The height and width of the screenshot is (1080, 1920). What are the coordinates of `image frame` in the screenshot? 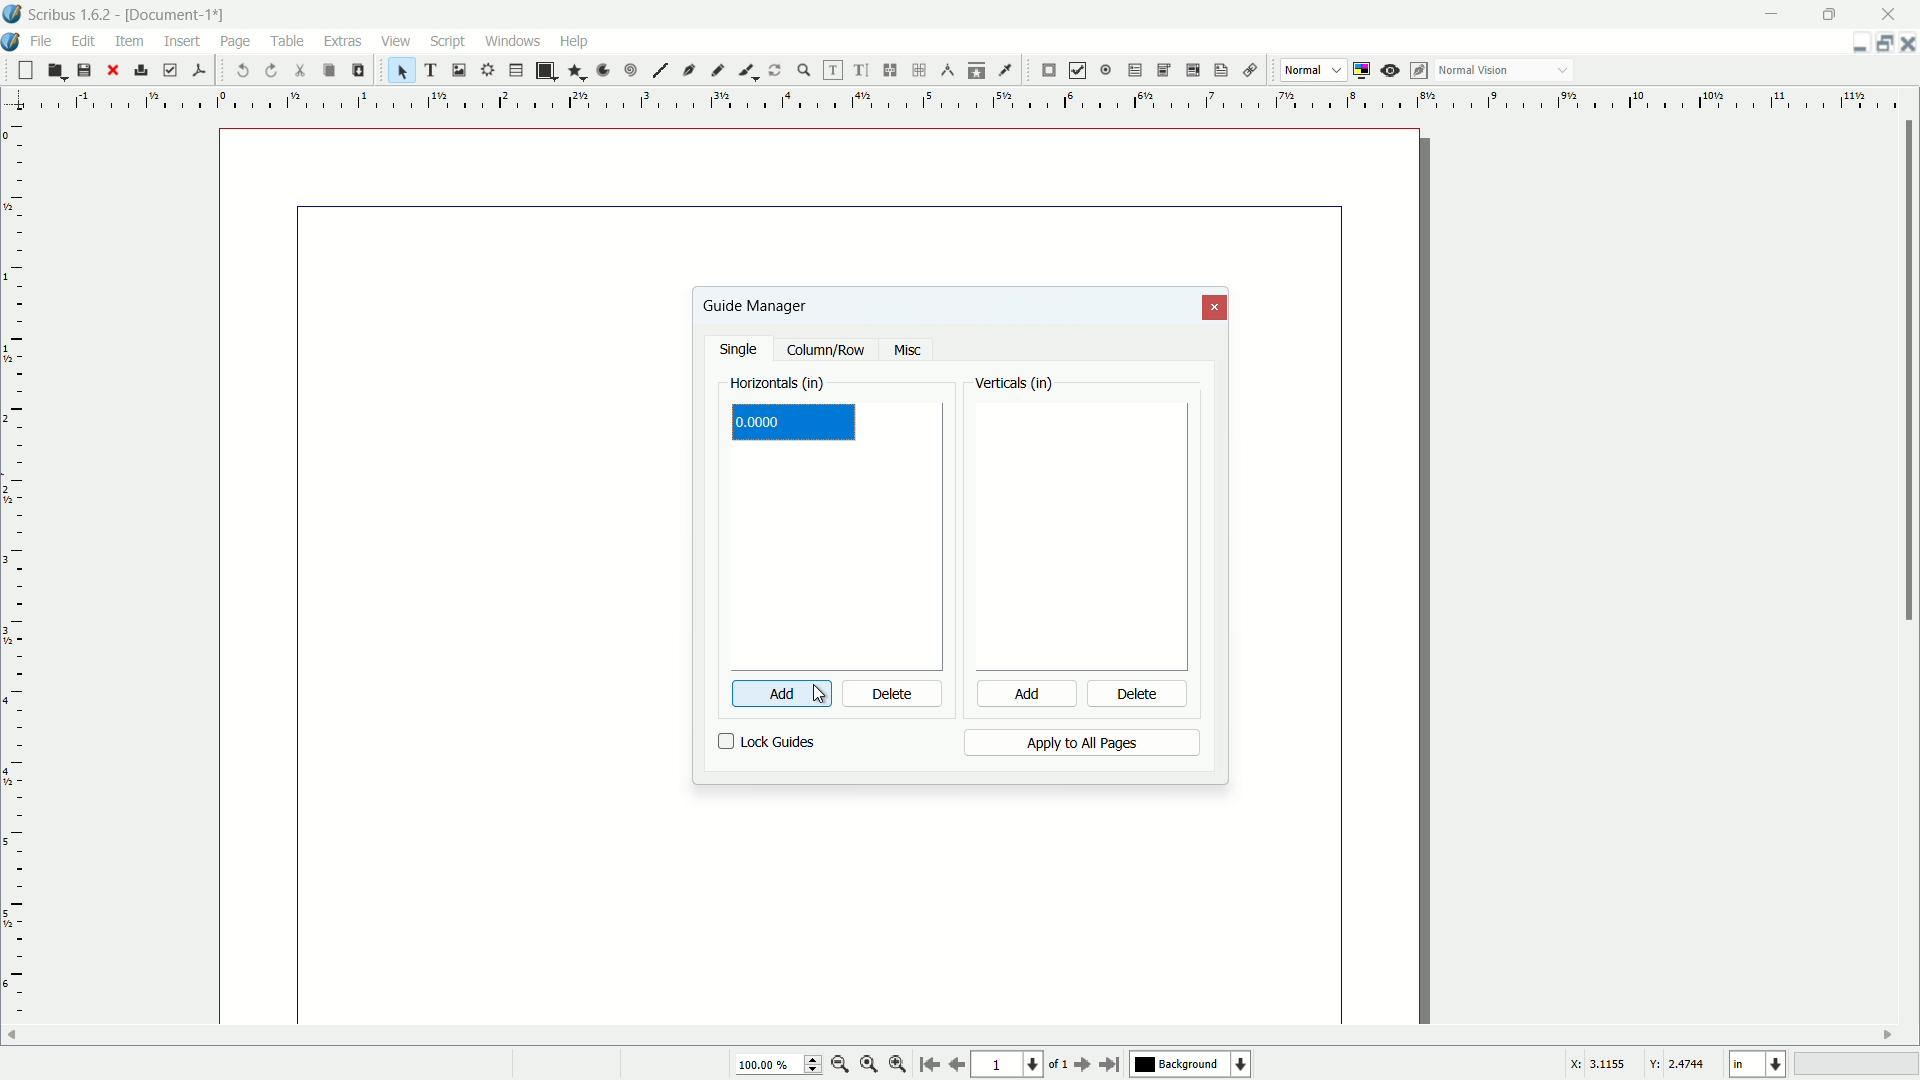 It's located at (457, 69).